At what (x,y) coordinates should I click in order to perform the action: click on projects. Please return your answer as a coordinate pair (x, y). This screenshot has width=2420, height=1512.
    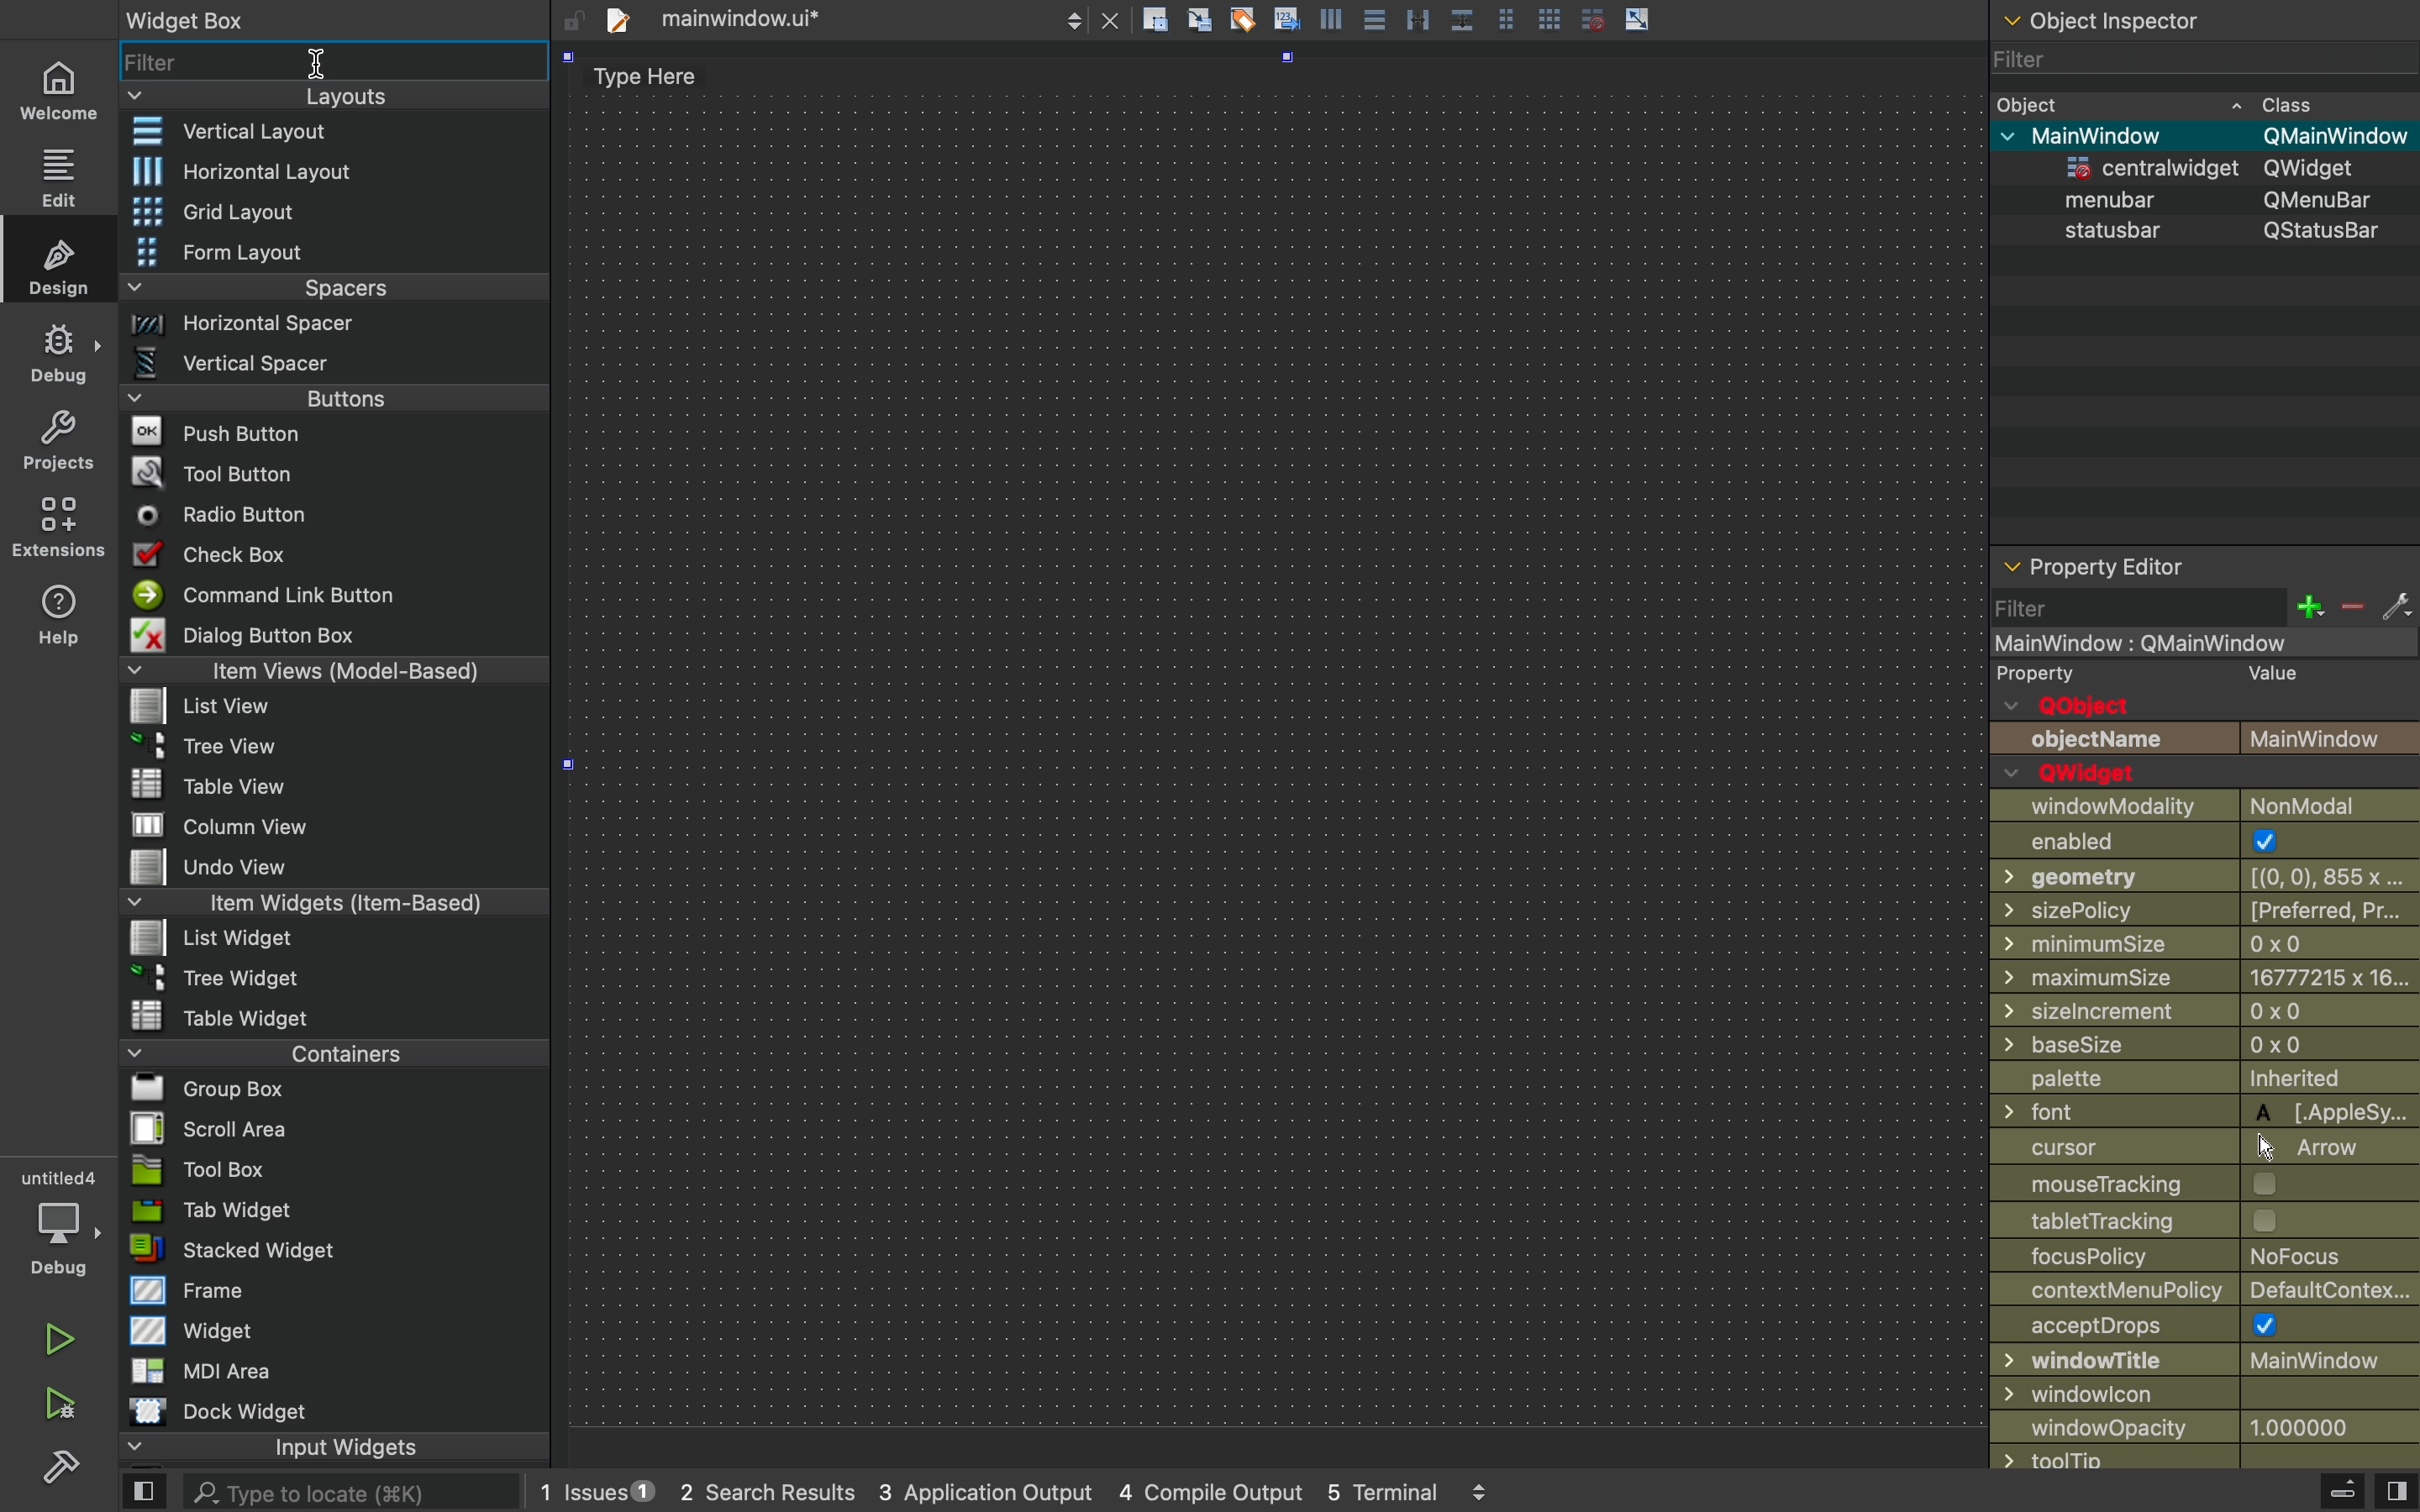
    Looking at the image, I should click on (55, 443).